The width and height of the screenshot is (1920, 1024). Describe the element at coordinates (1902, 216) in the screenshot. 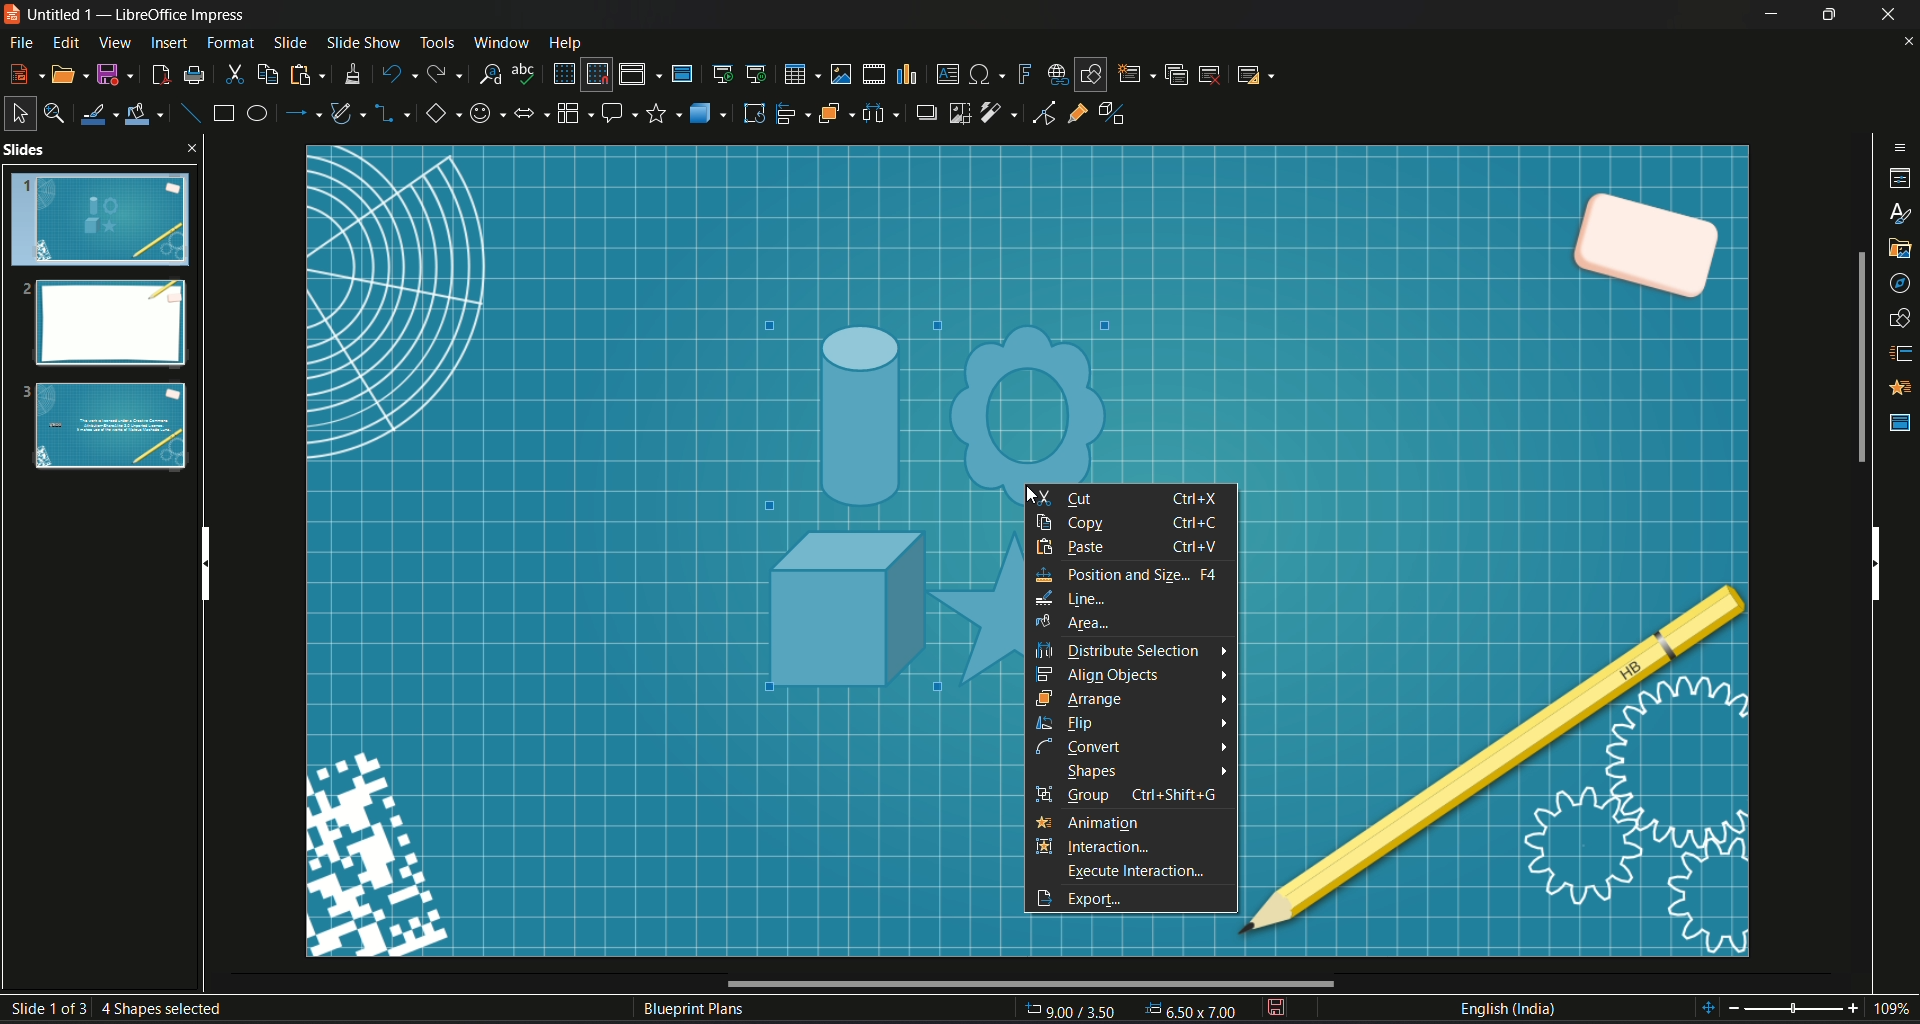

I see `styles` at that location.